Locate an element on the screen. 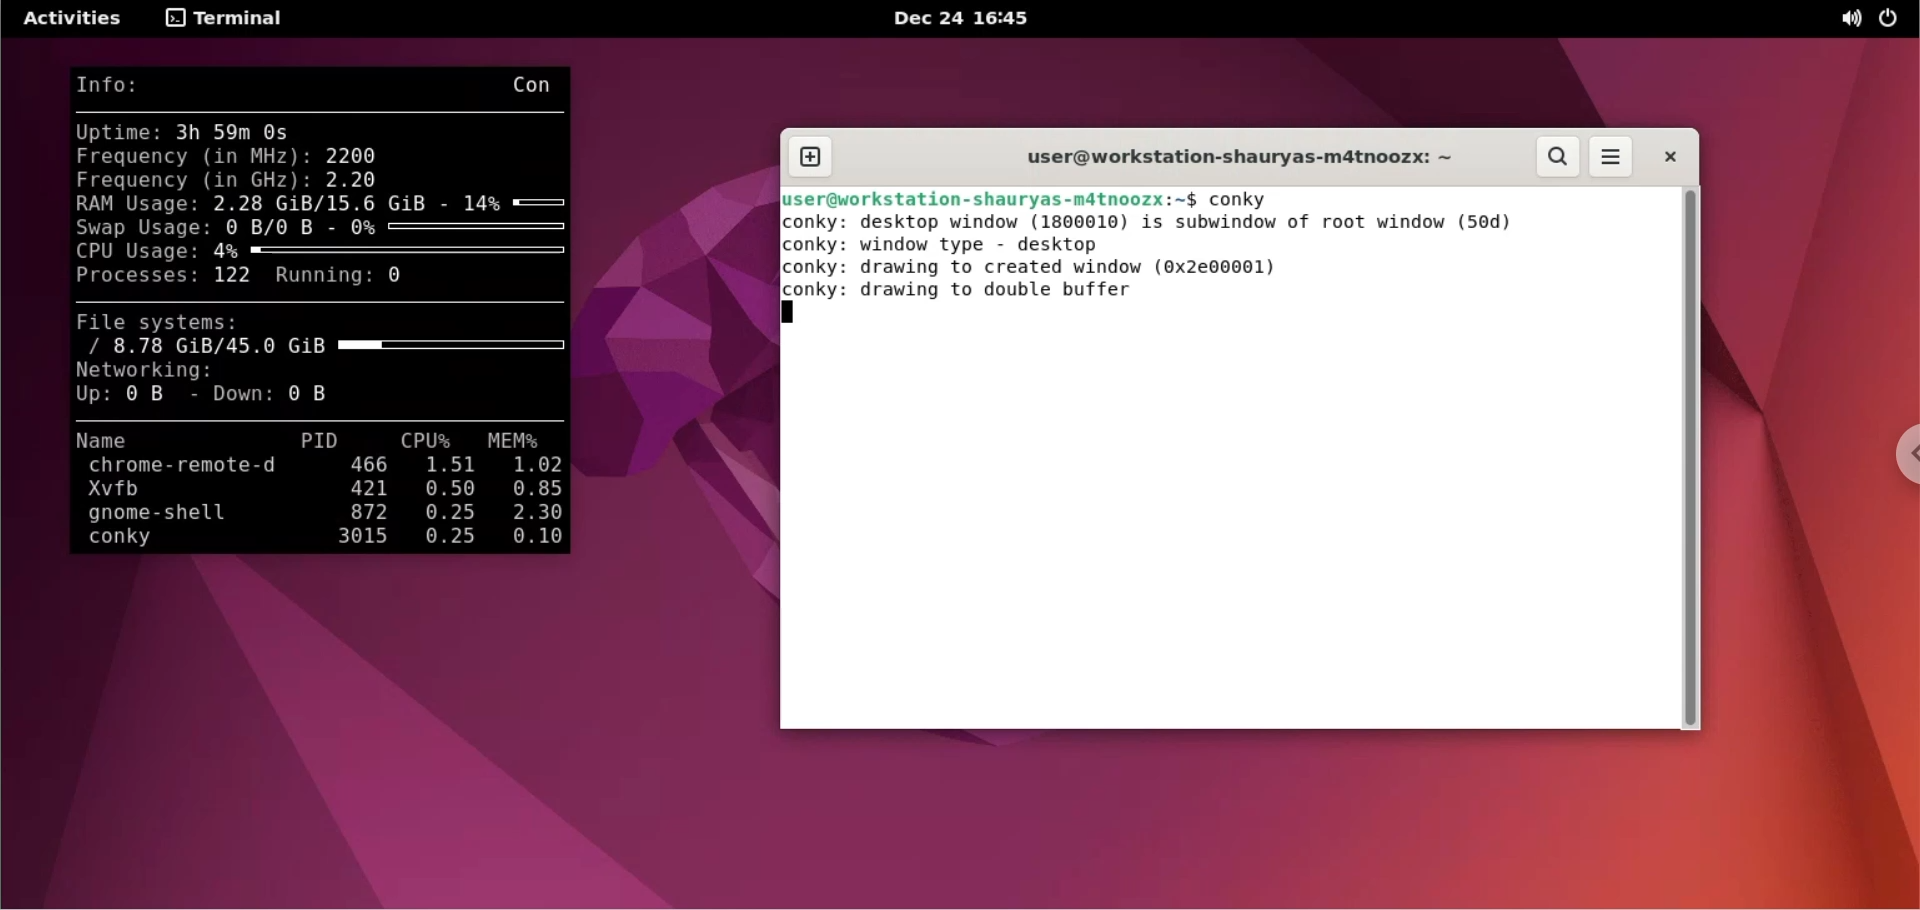 The height and width of the screenshot is (910, 1920). chrome options is located at coordinates (1903, 458).